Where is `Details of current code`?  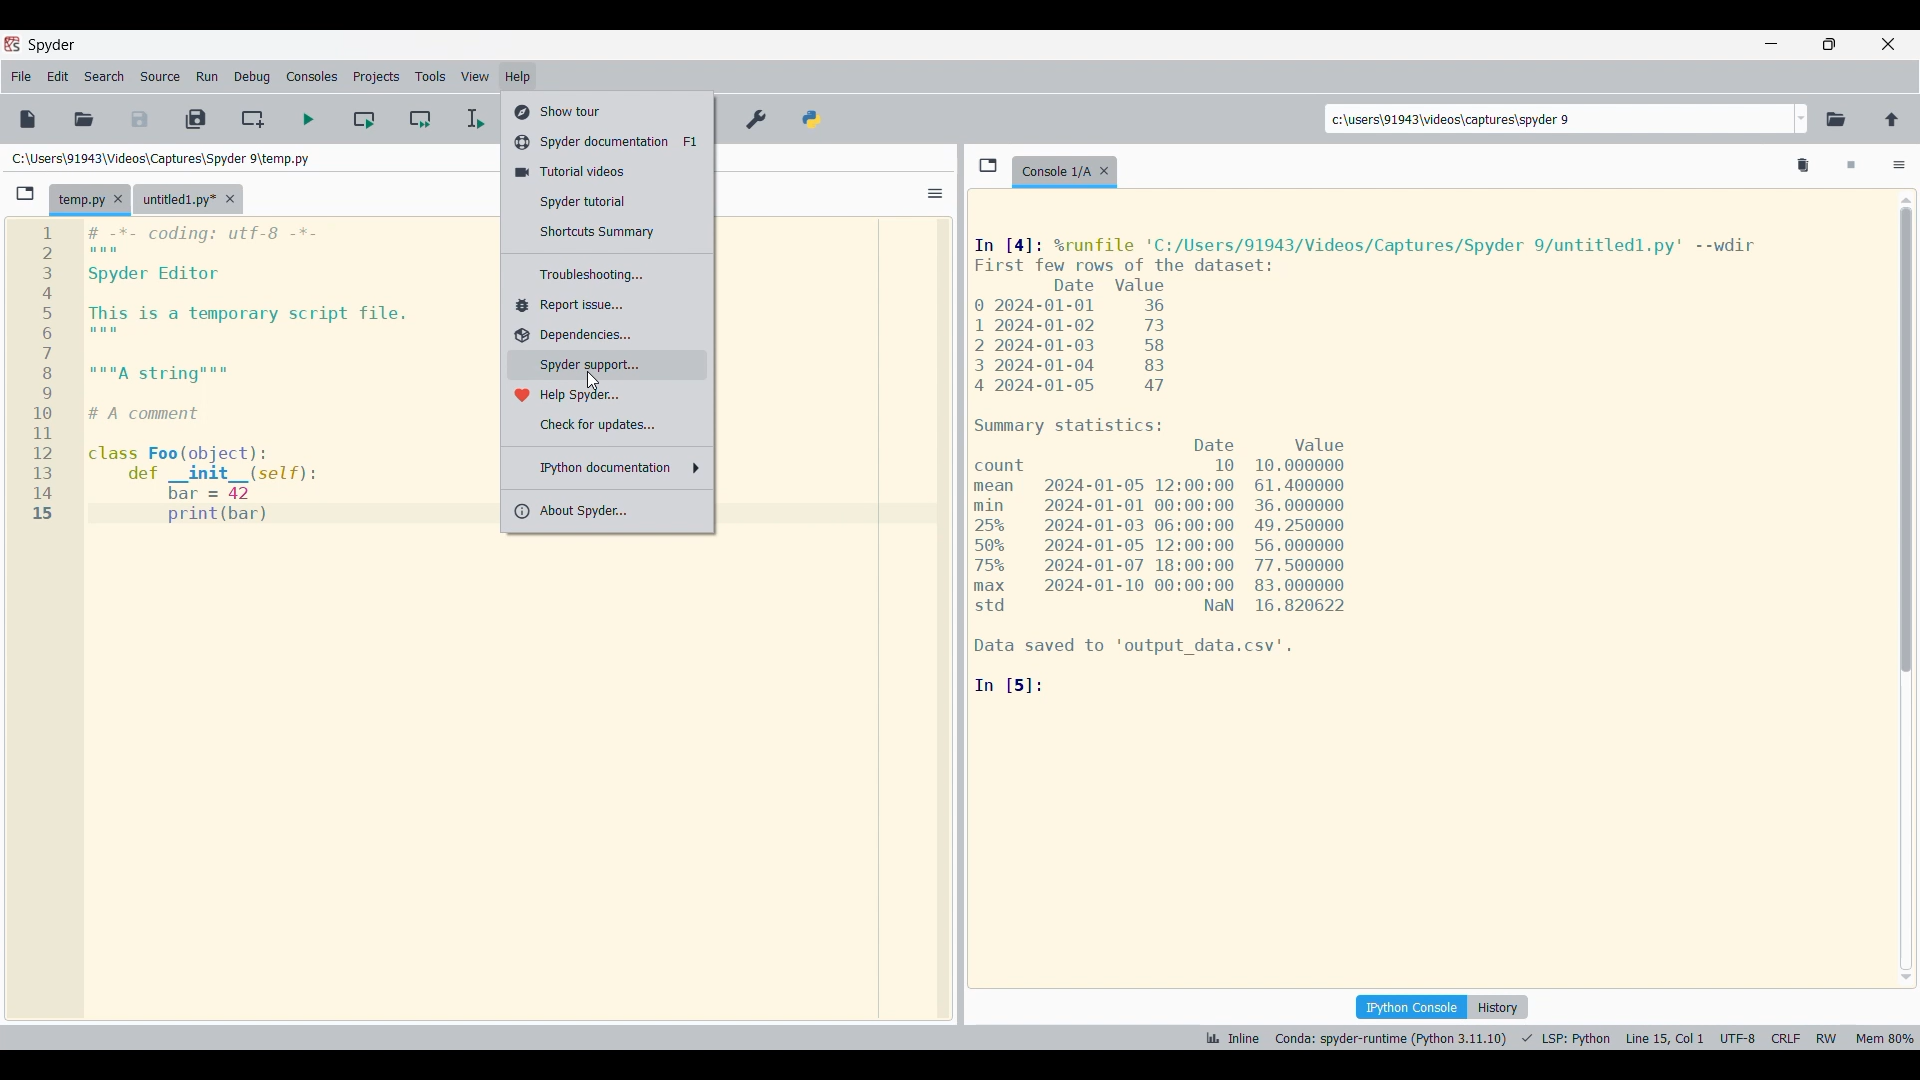
Details of current code is located at coordinates (1379, 465).